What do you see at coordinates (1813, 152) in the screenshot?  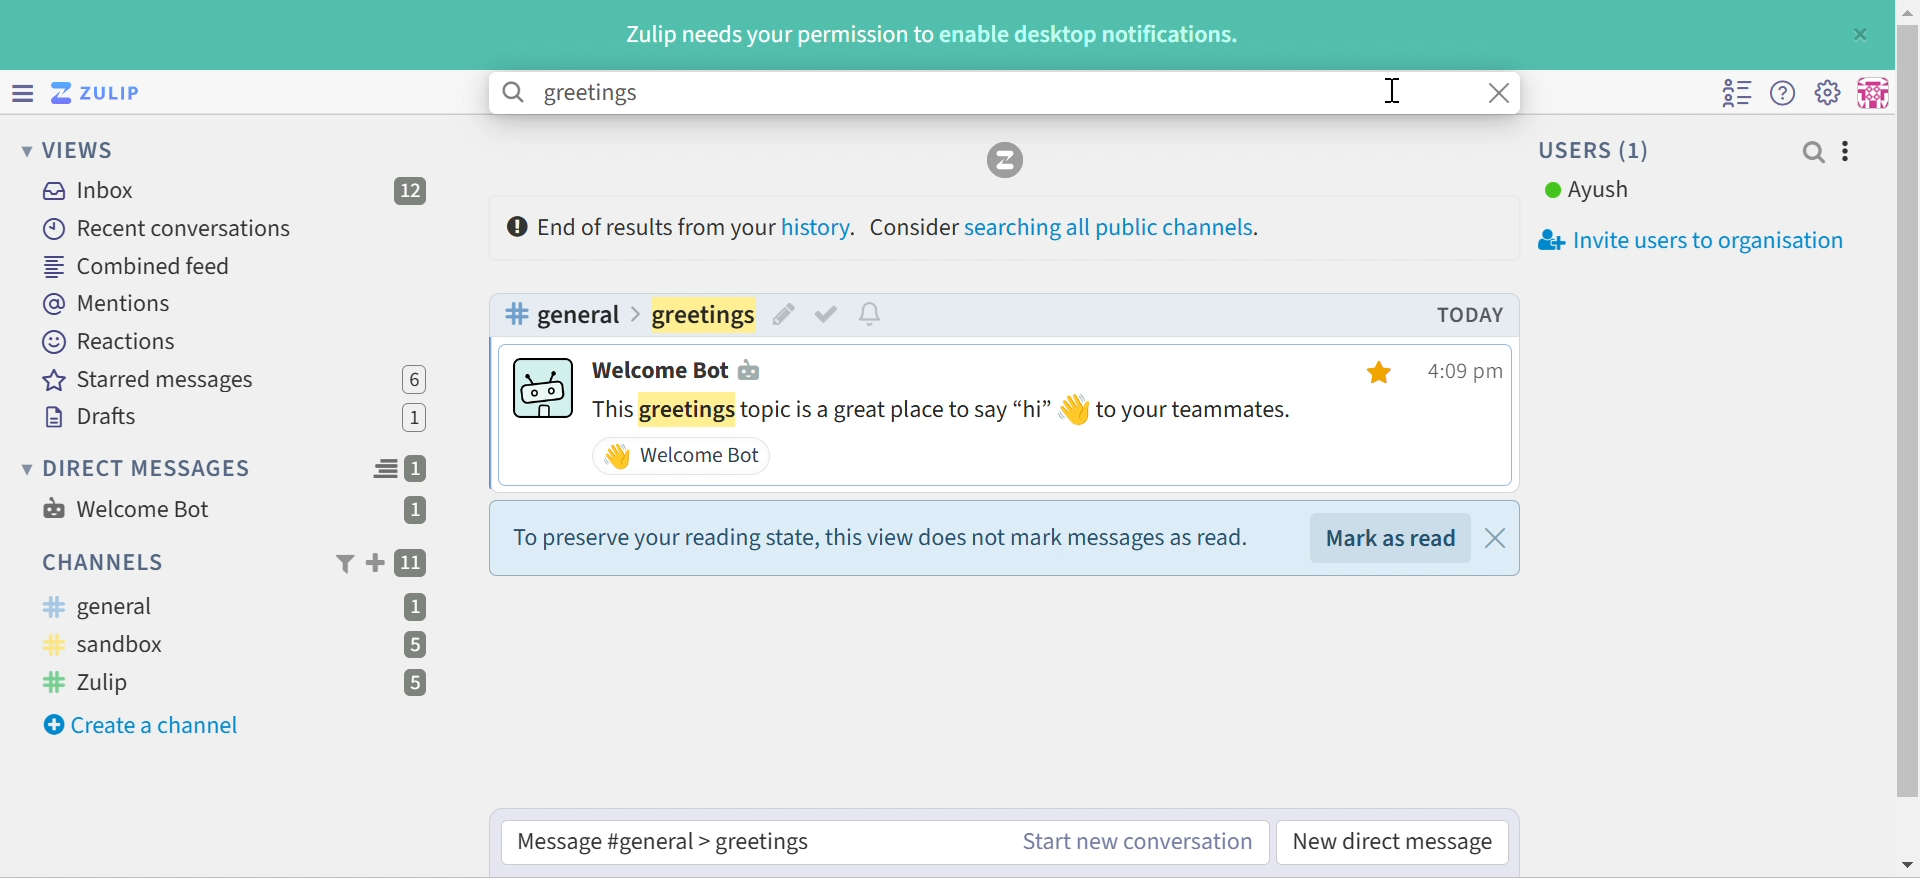 I see `Search one person` at bounding box center [1813, 152].